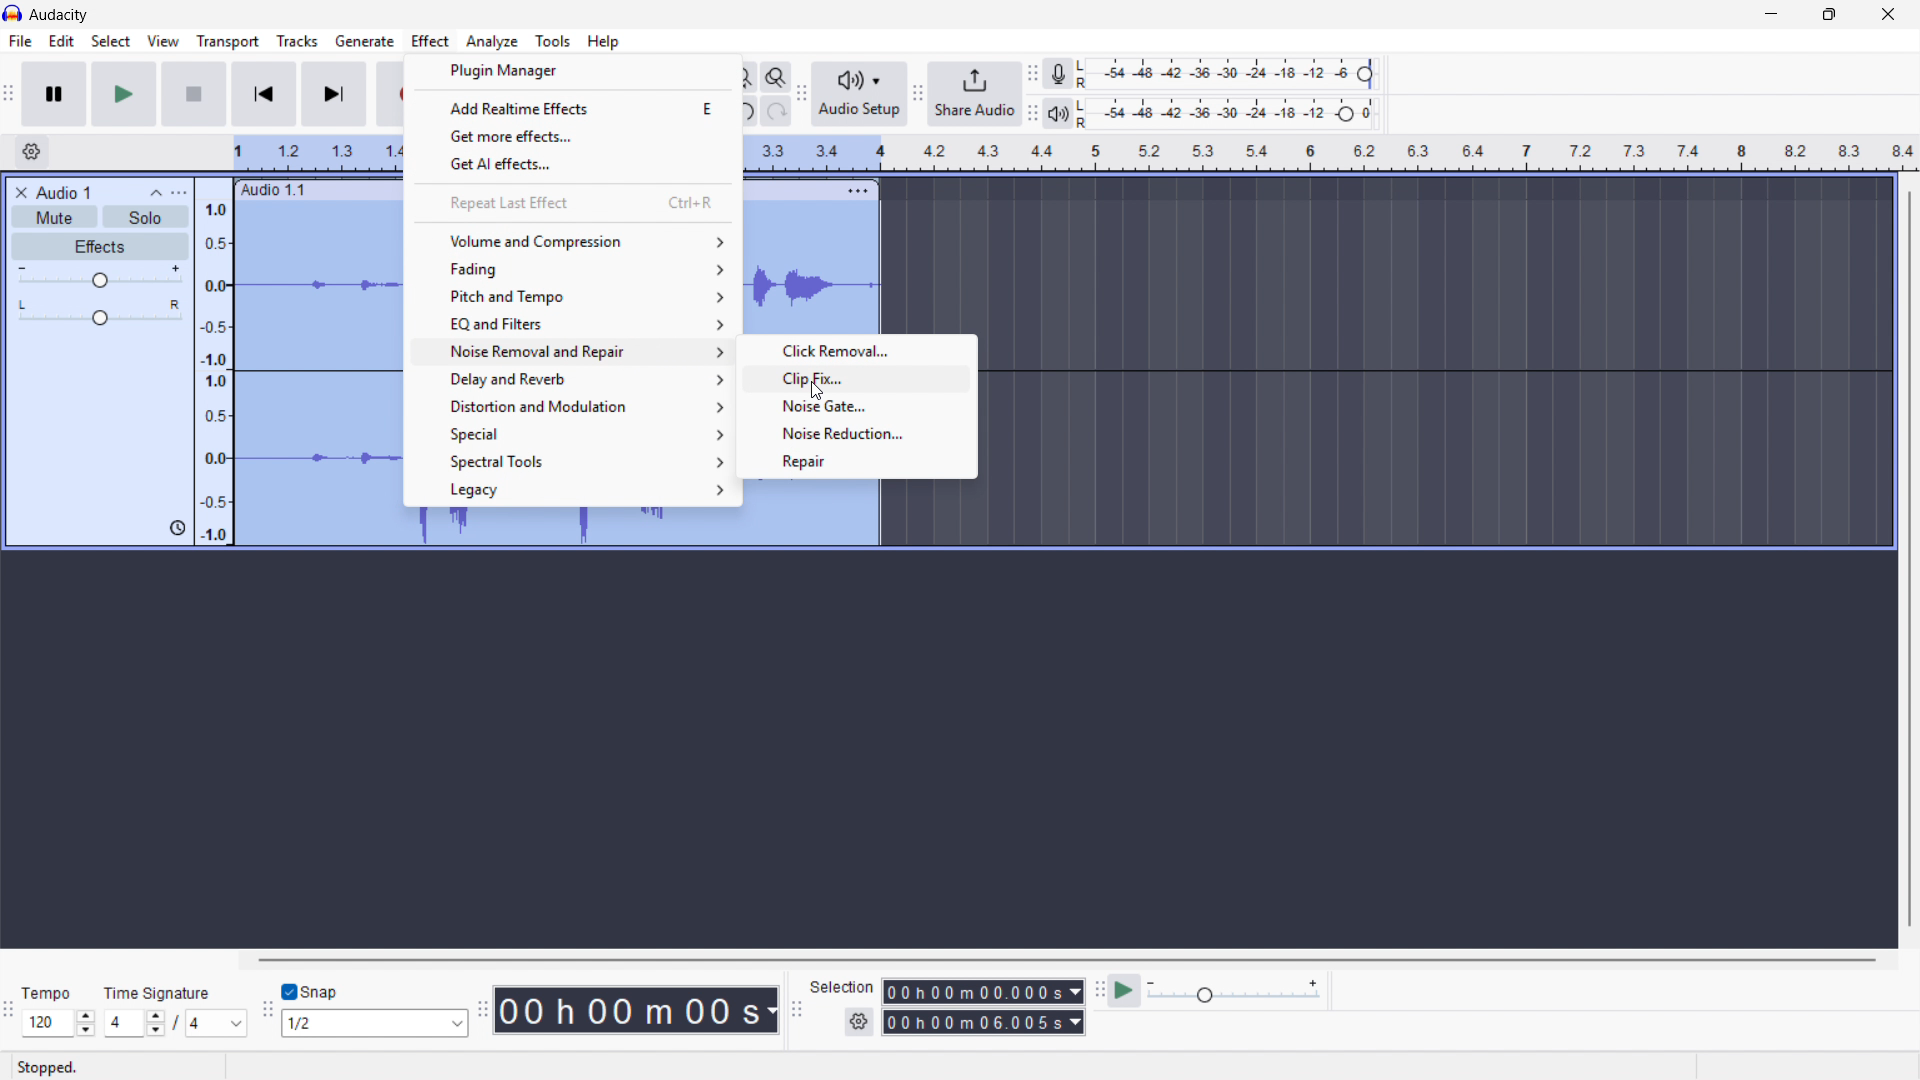 Image resolution: width=1920 pixels, height=1080 pixels. Describe the element at coordinates (570, 435) in the screenshot. I see `Special ` at that location.